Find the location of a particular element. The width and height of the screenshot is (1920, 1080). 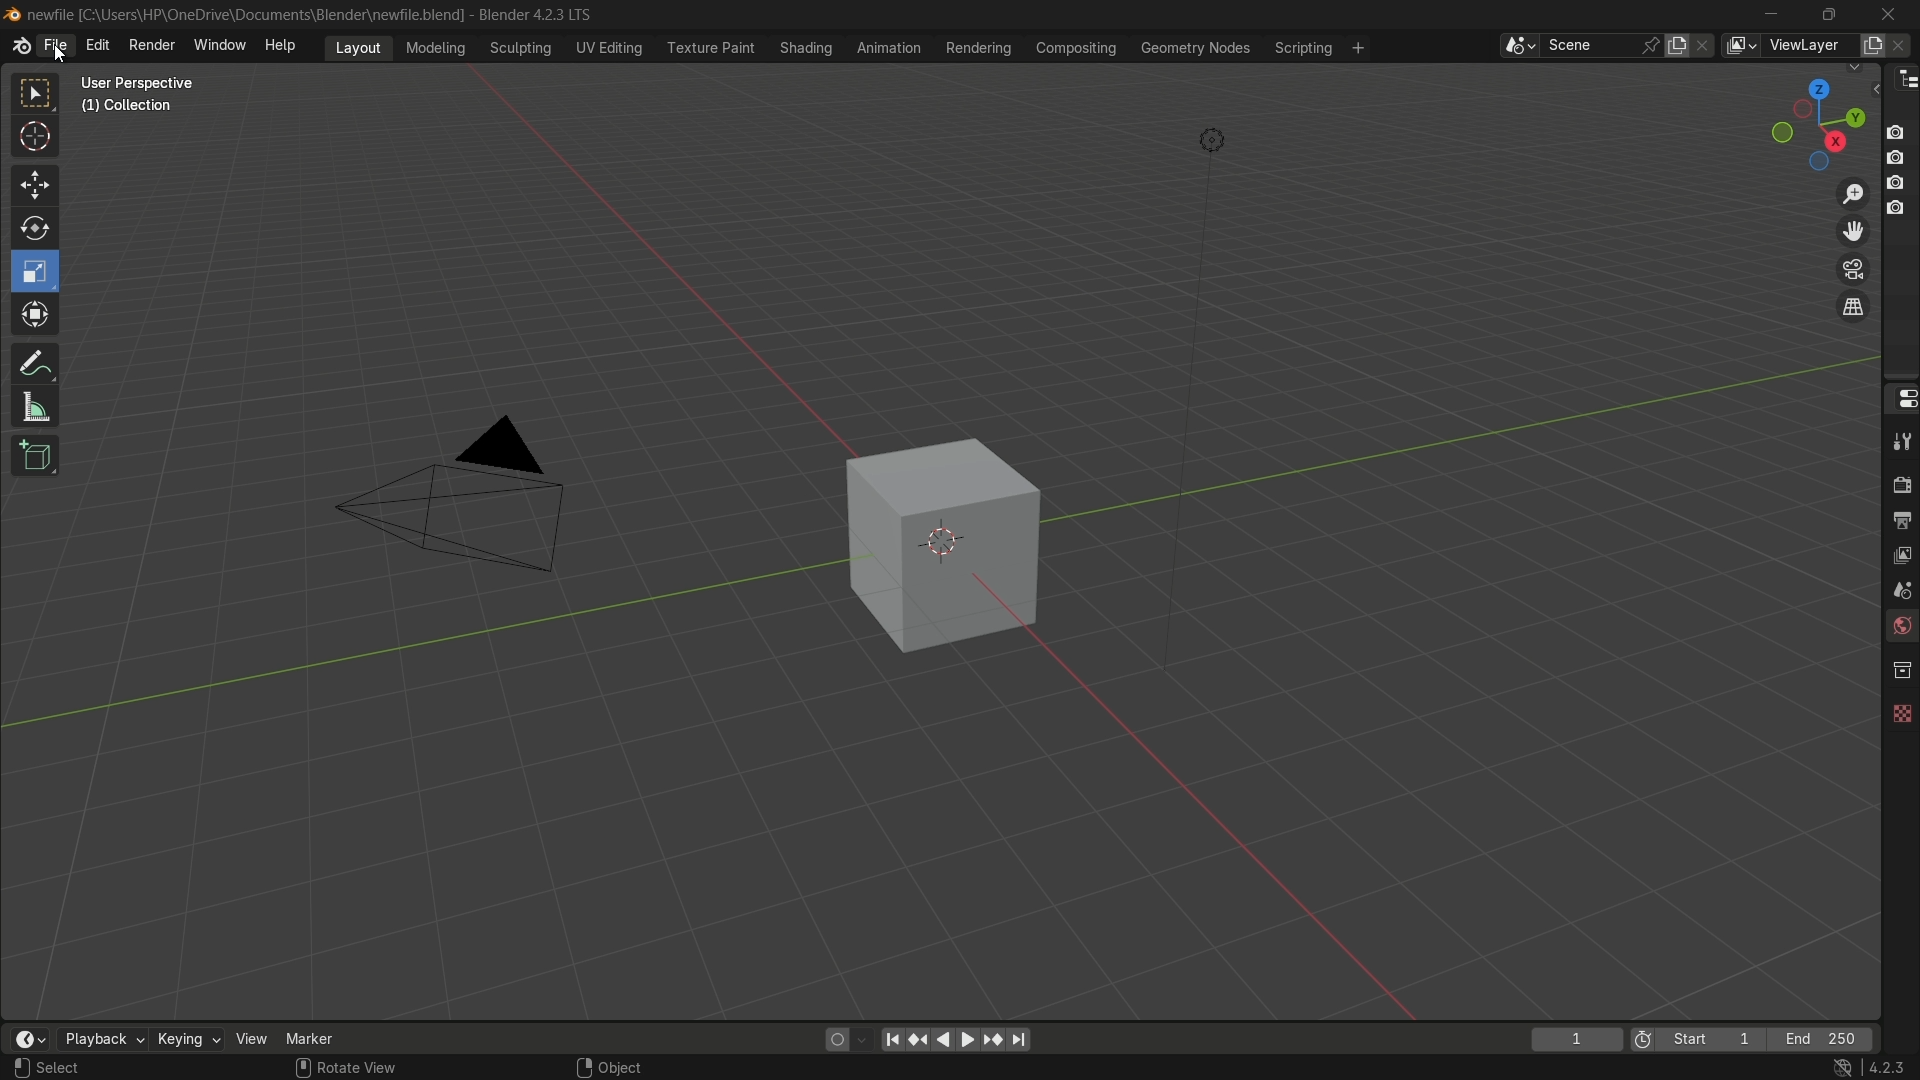

geometry nodes menu is located at coordinates (1194, 48).